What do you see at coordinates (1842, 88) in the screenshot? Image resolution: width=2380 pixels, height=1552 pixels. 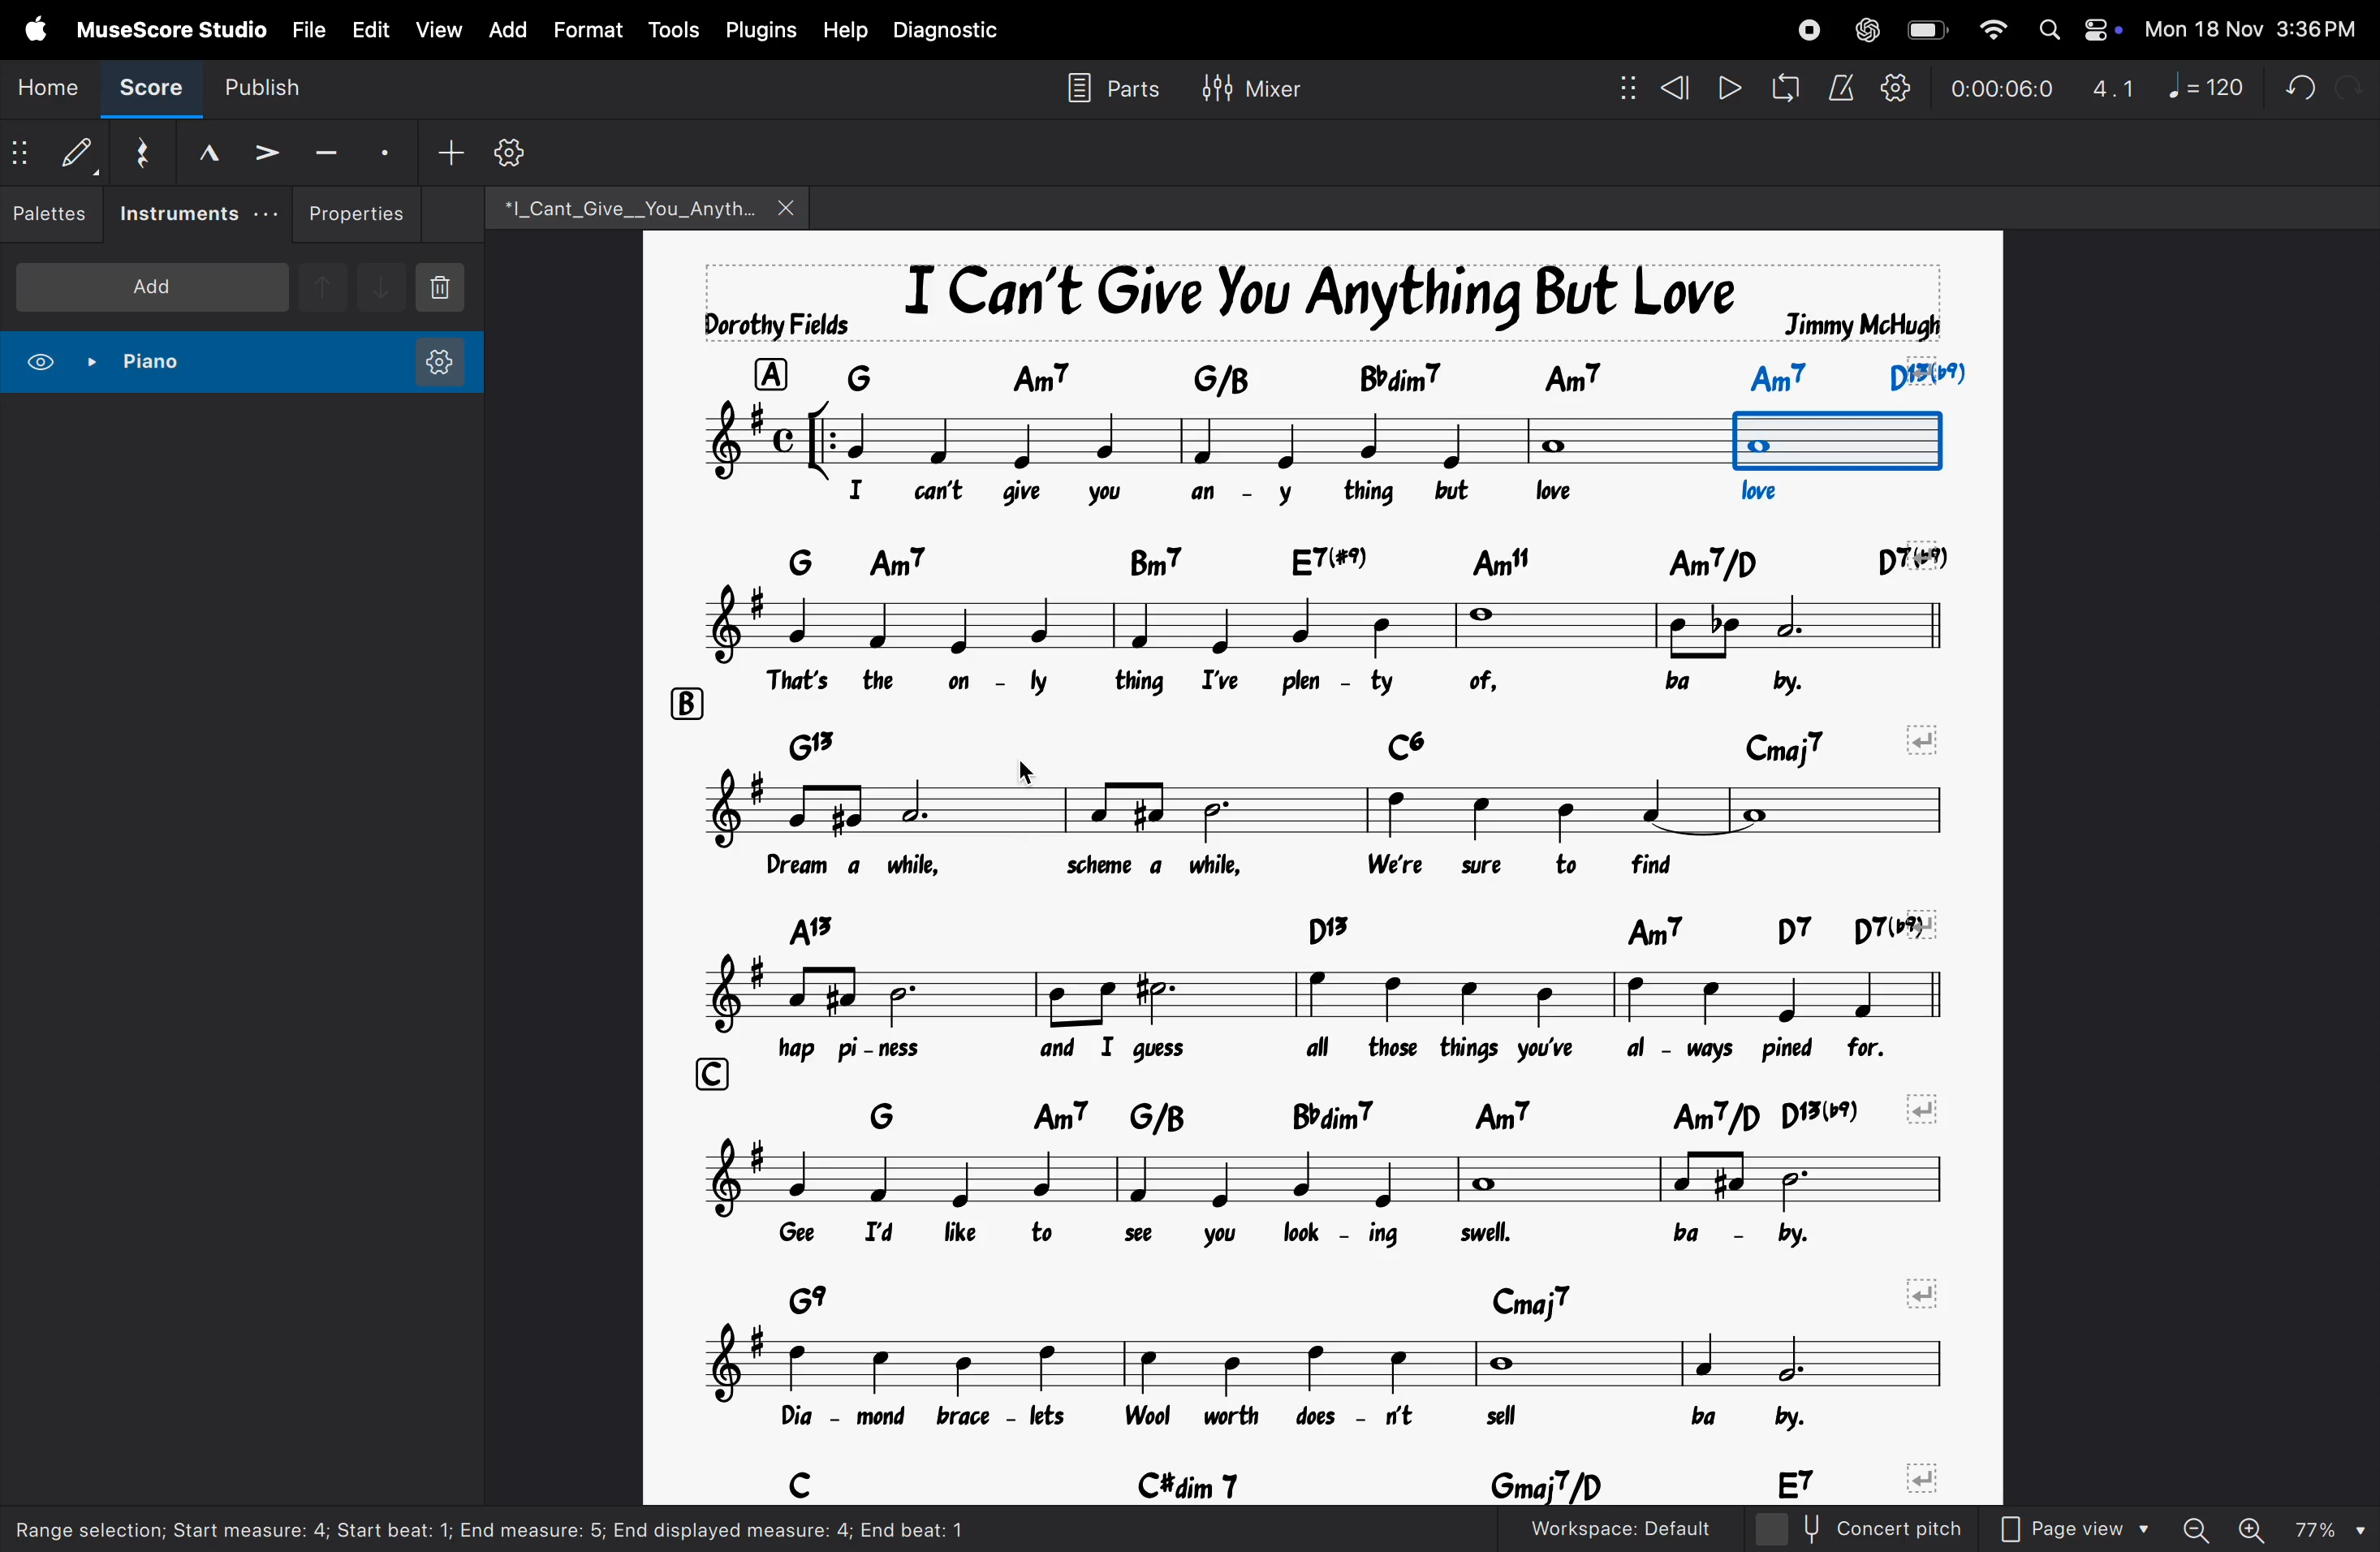 I see `metronome` at bounding box center [1842, 88].